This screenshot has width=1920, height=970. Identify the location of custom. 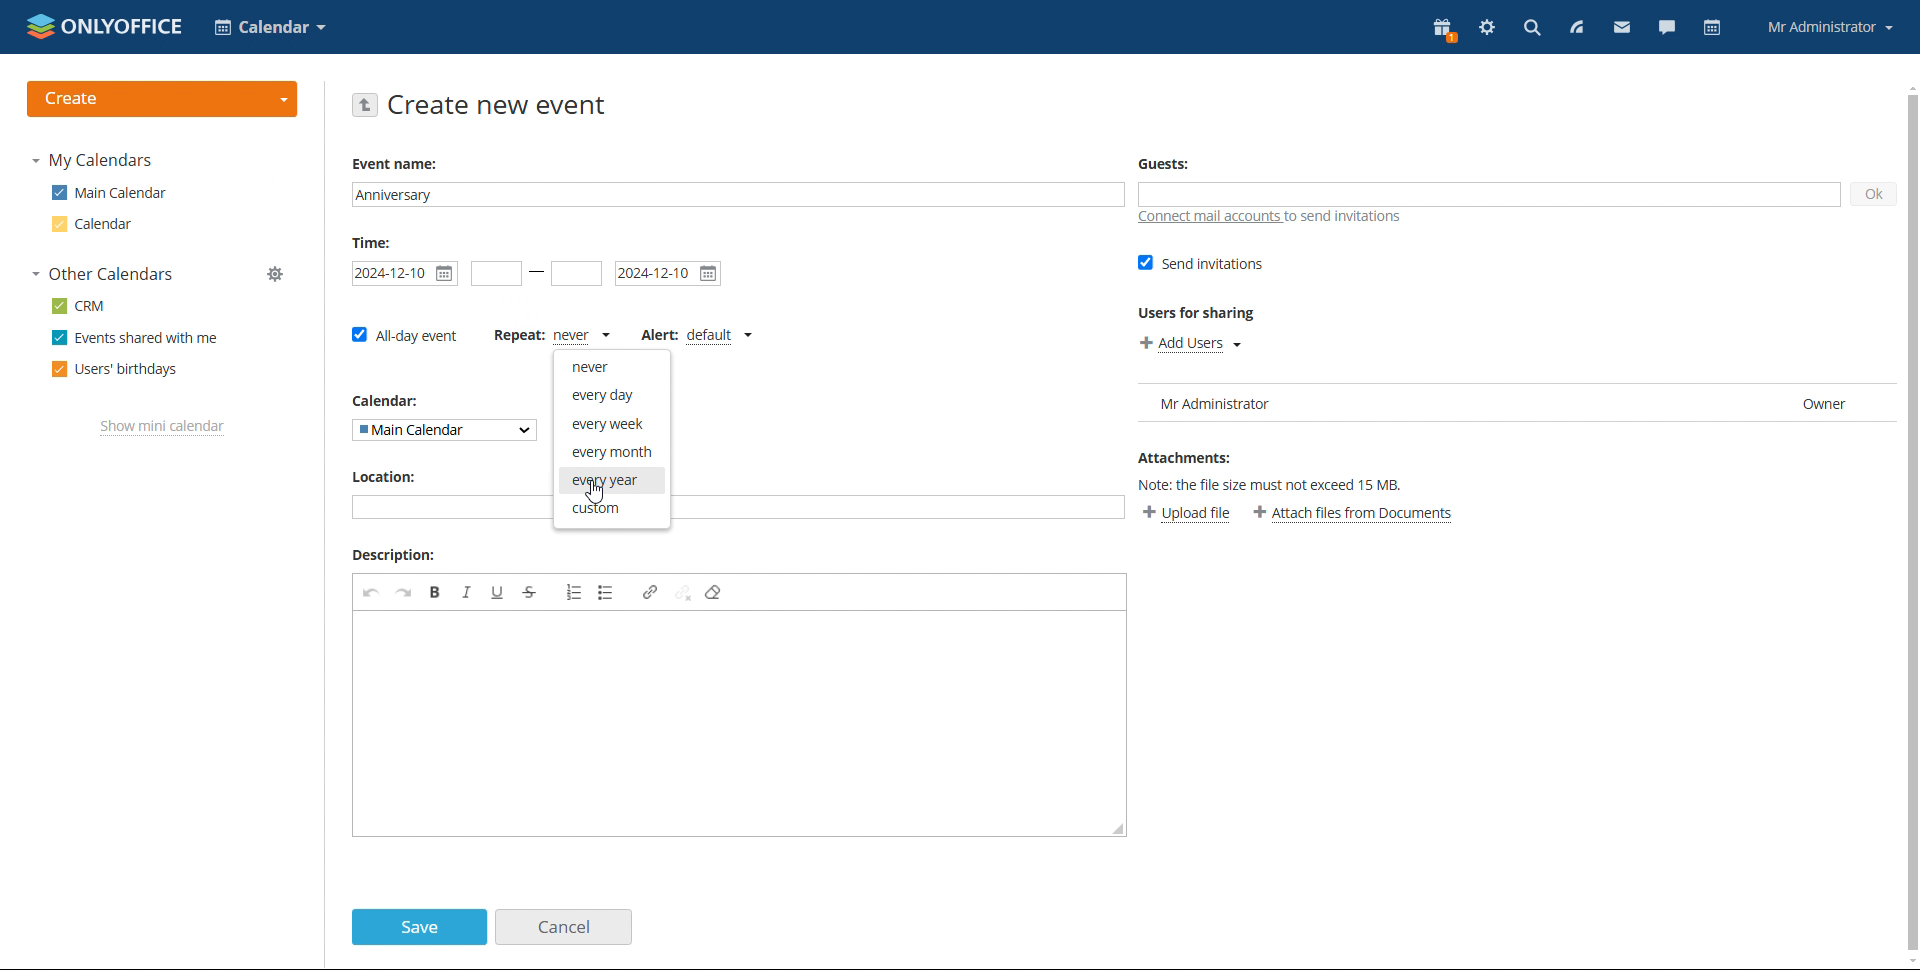
(609, 507).